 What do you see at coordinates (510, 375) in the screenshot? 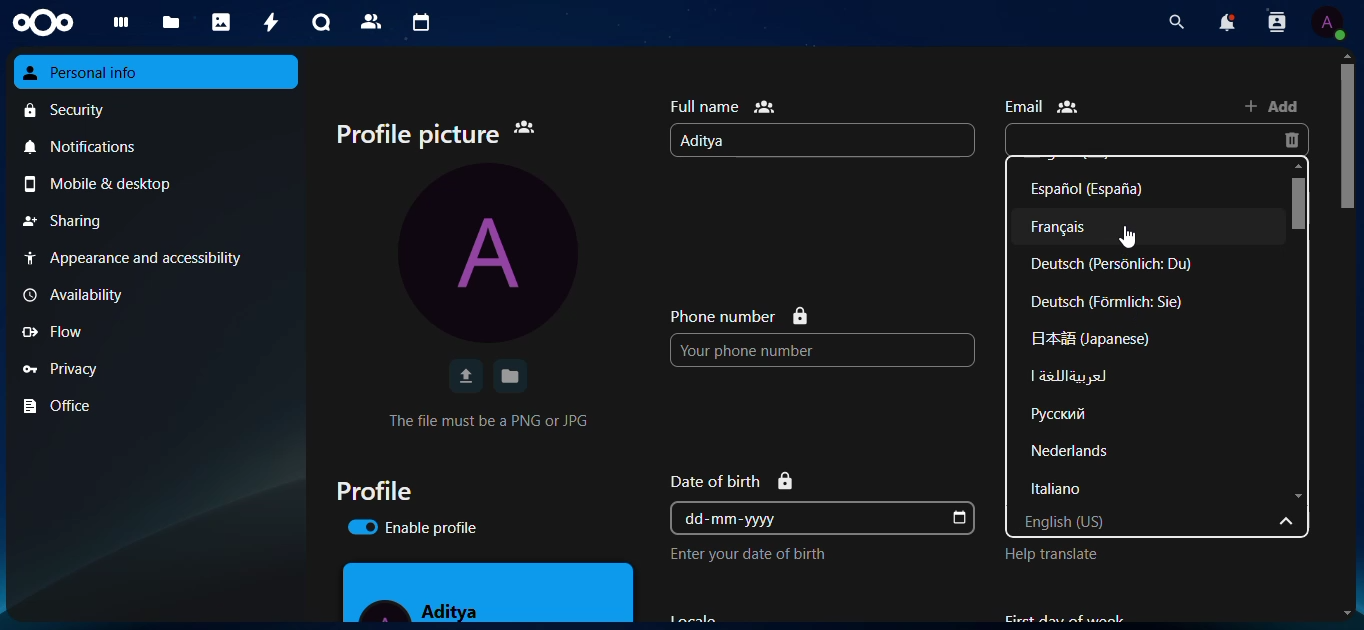
I see `save` at bounding box center [510, 375].